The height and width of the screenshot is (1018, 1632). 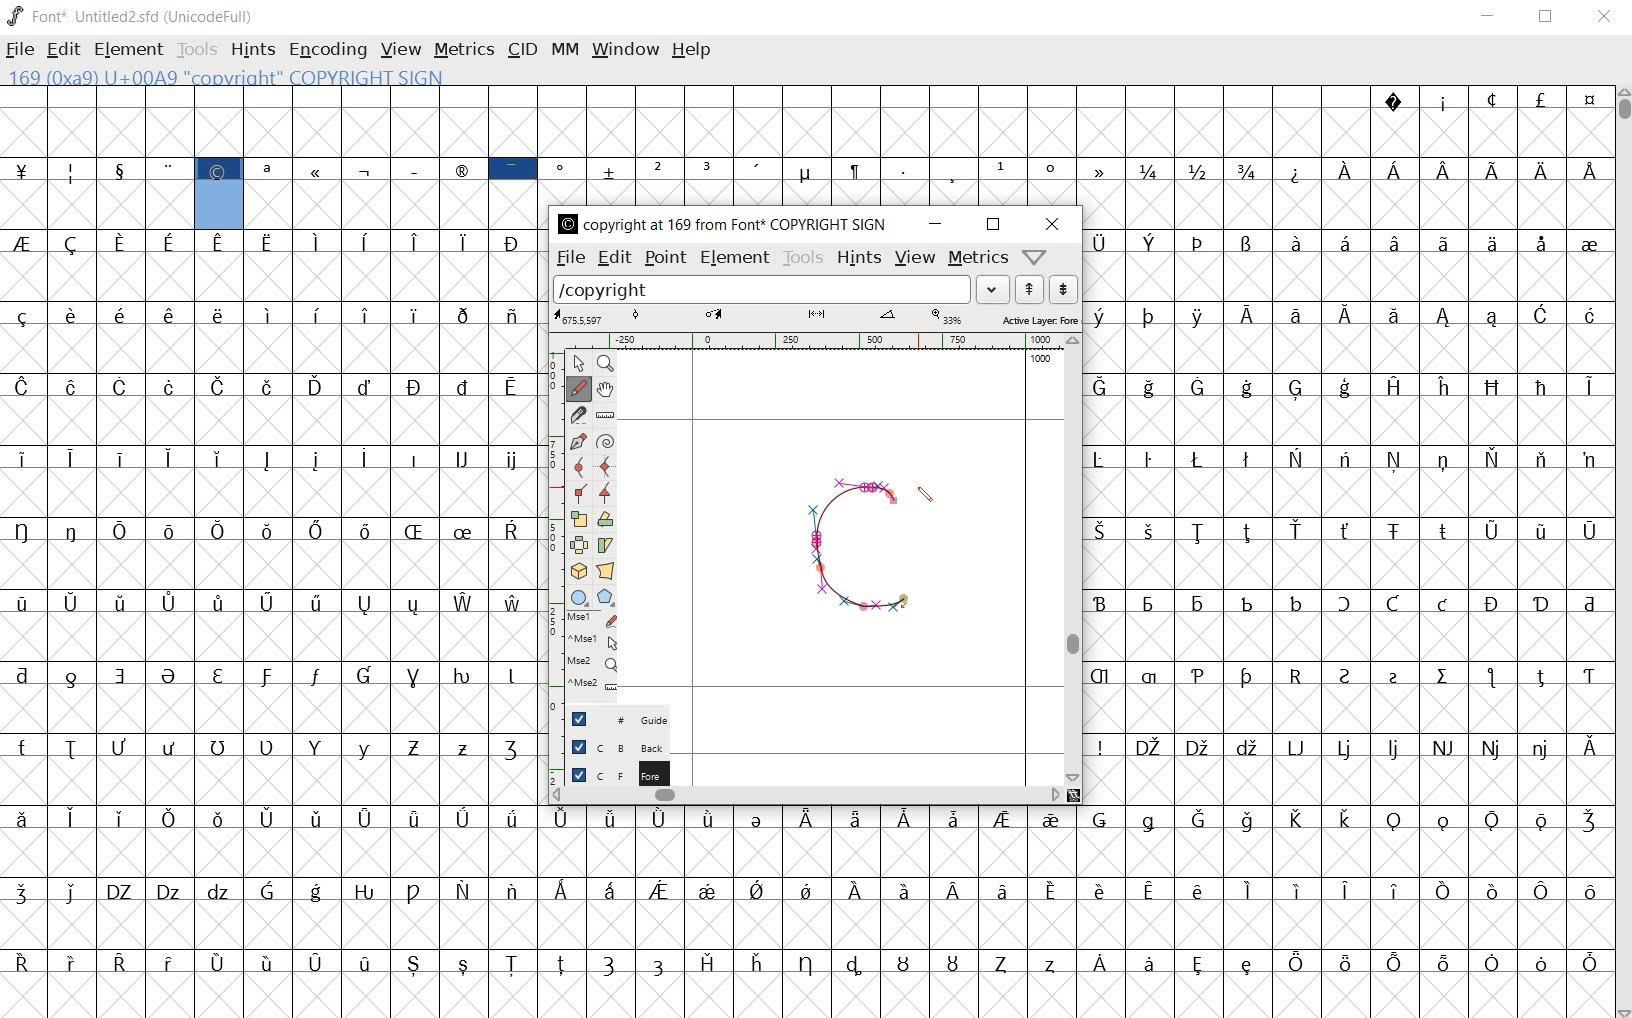 I want to click on ruler, so click(x=814, y=341).